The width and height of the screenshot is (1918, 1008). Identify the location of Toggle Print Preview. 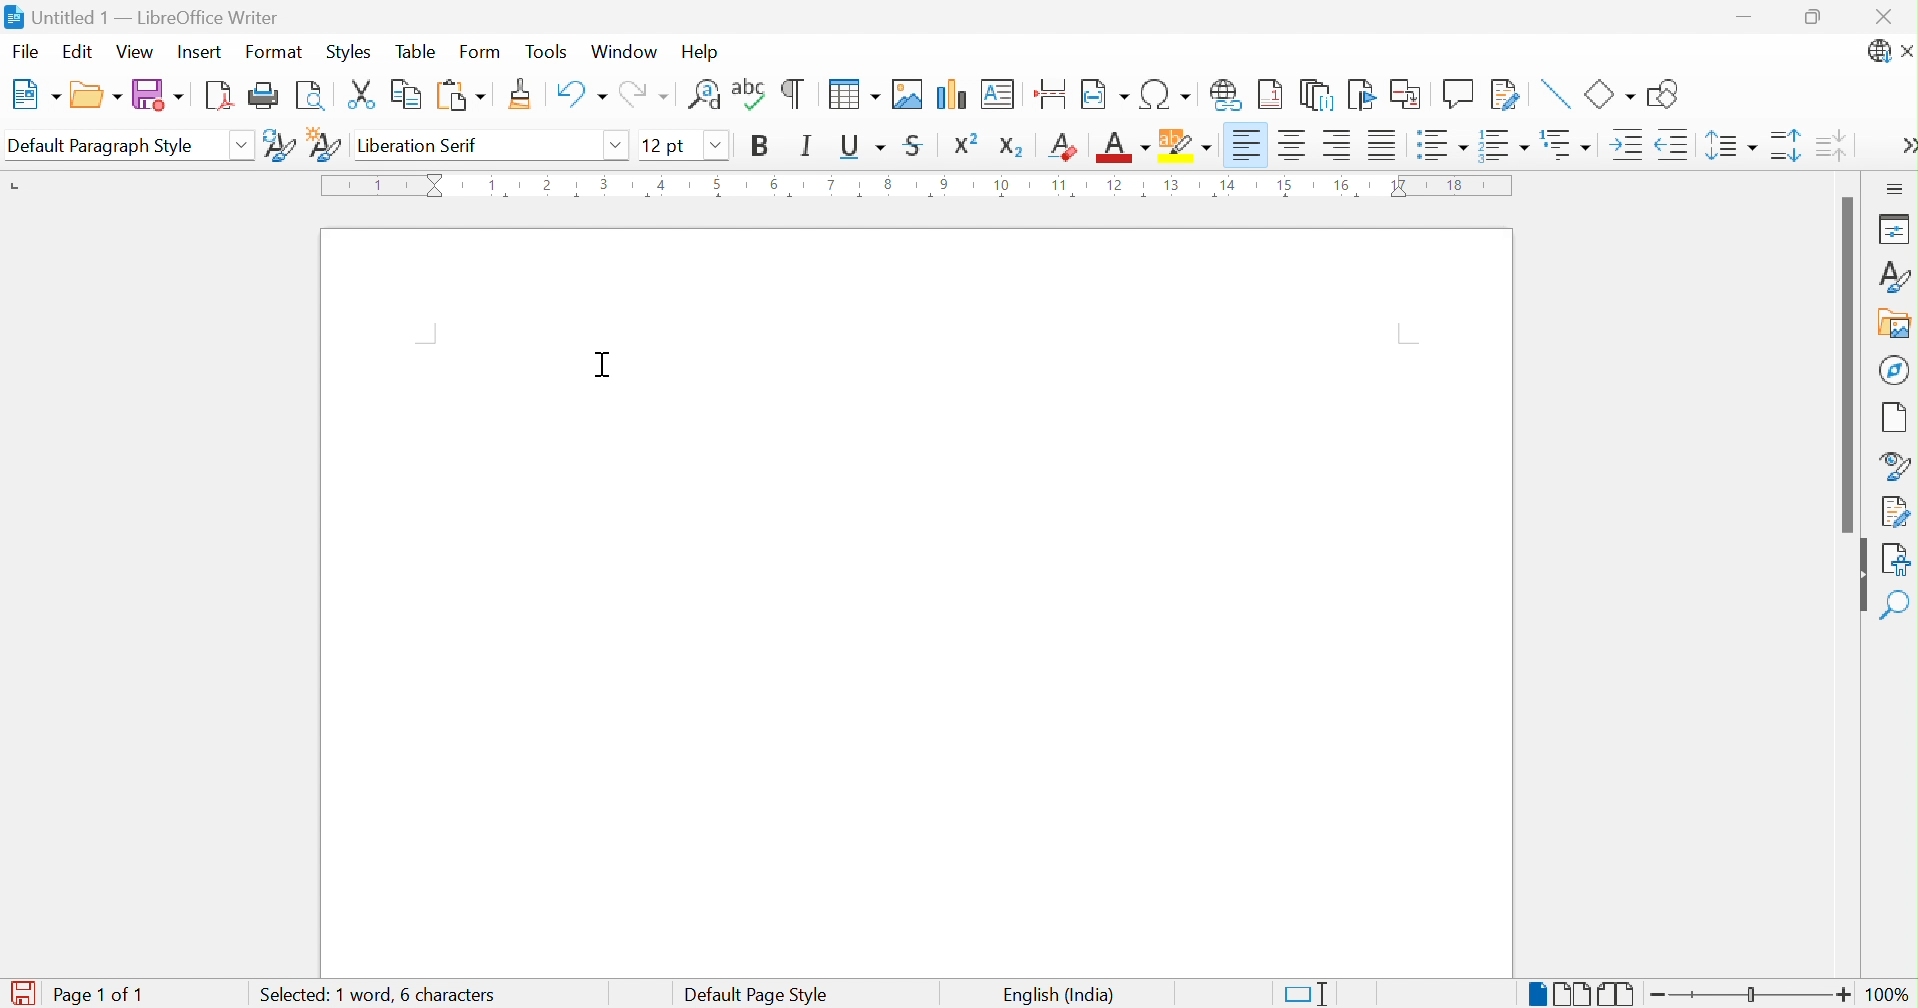
(315, 96).